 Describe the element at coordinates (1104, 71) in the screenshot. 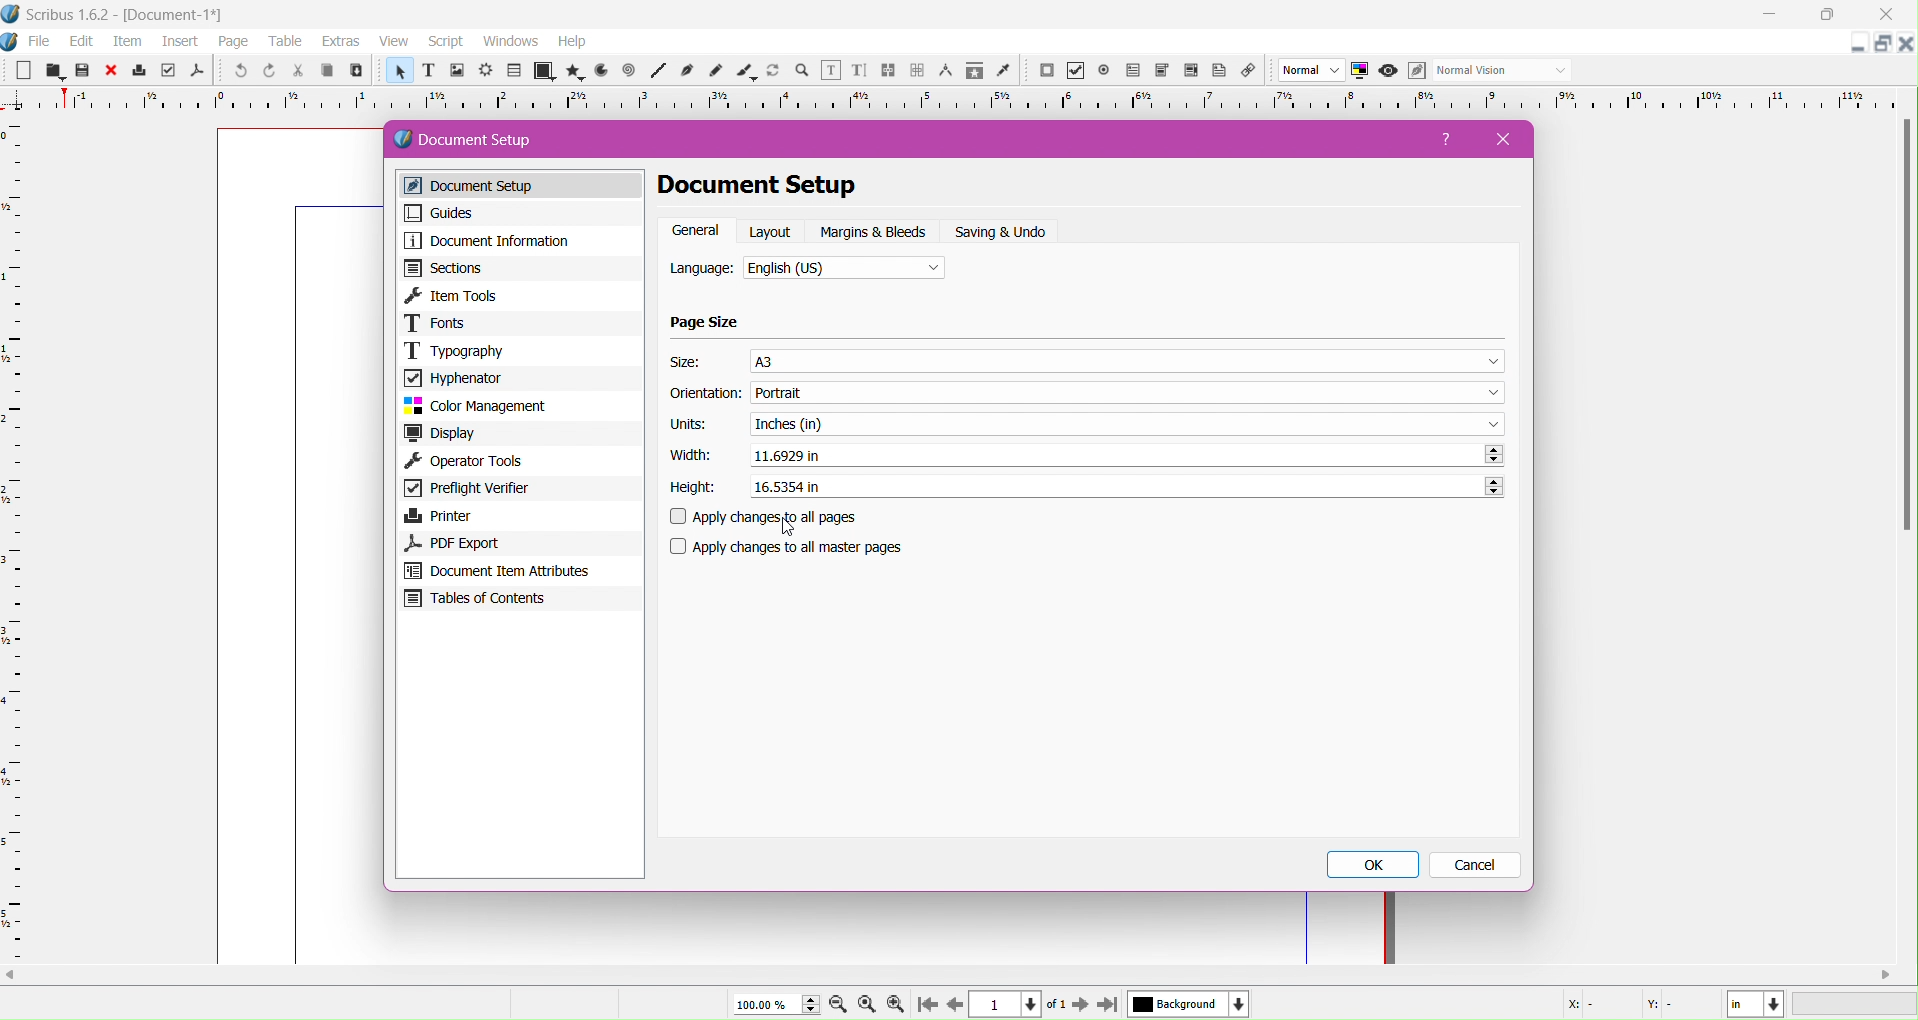

I see `pdf radio button` at that location.